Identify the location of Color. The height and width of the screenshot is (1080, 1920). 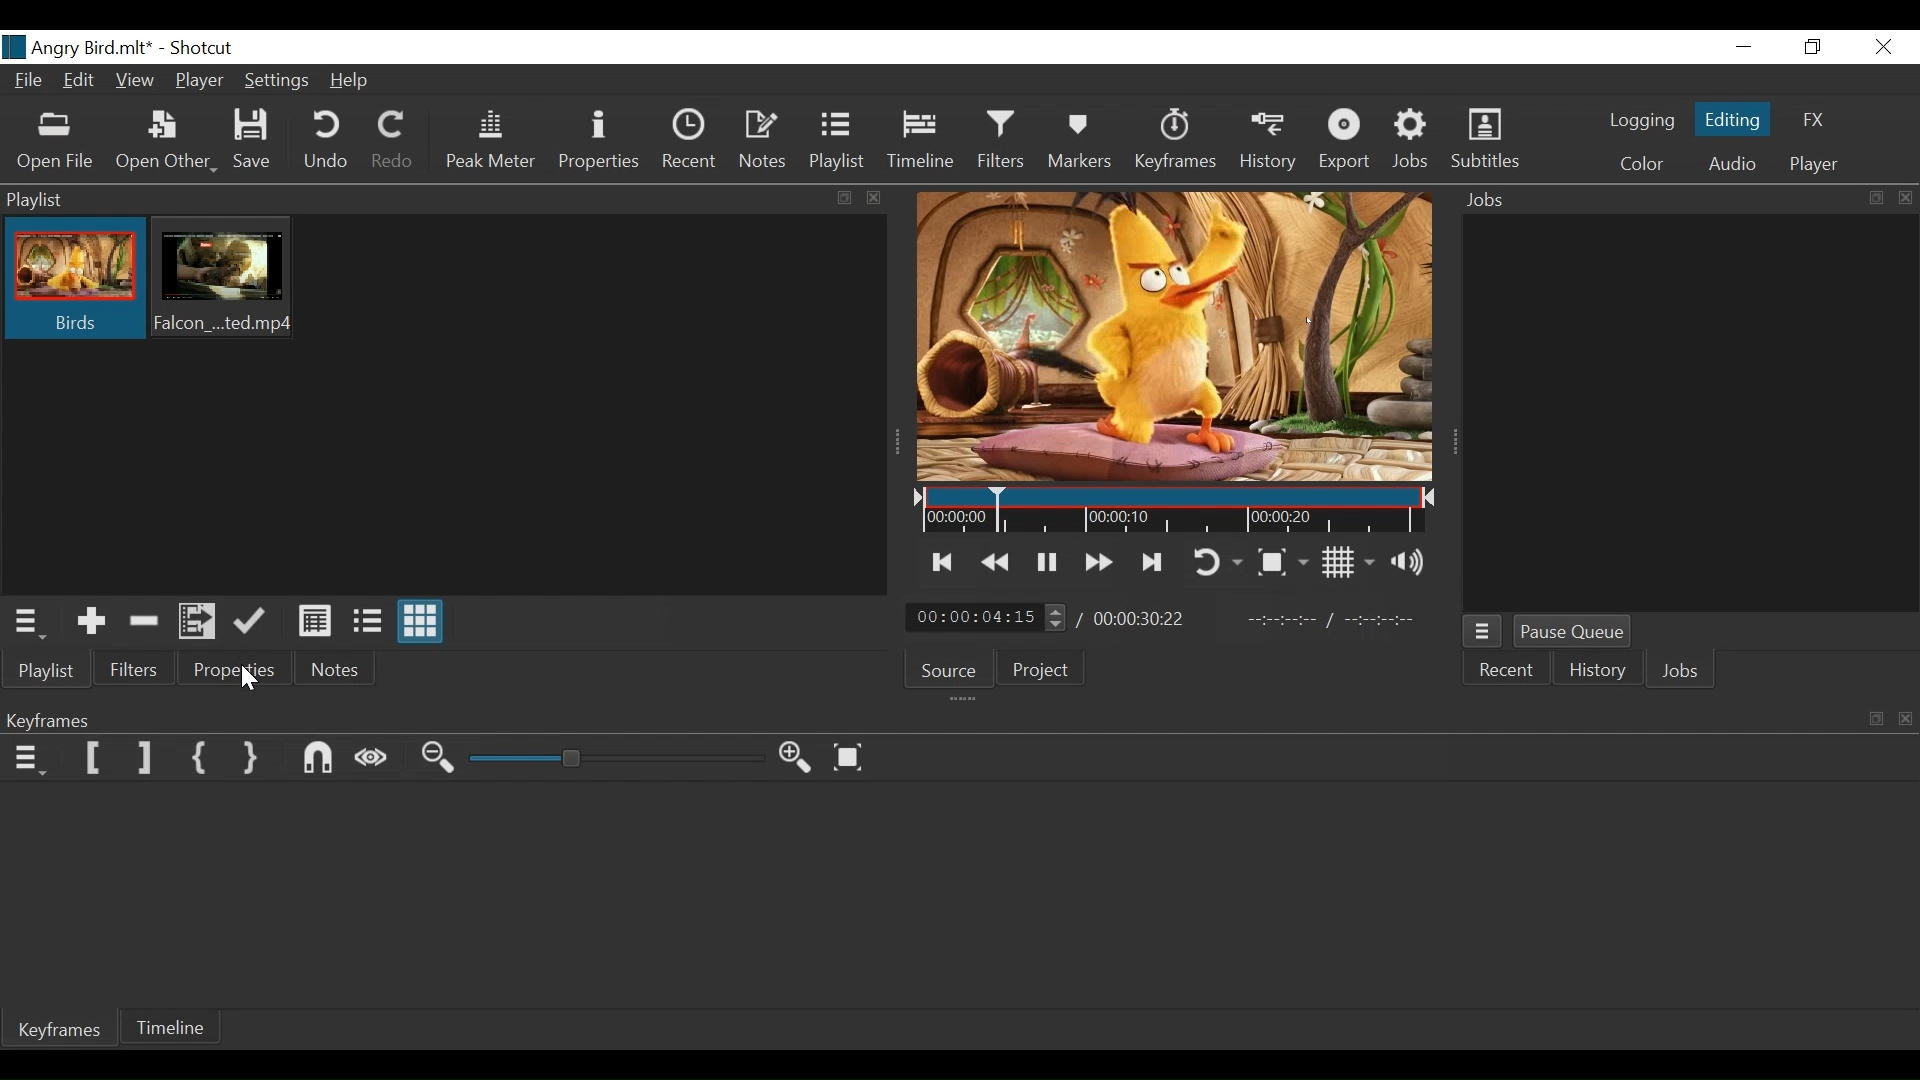
(1641, 164).